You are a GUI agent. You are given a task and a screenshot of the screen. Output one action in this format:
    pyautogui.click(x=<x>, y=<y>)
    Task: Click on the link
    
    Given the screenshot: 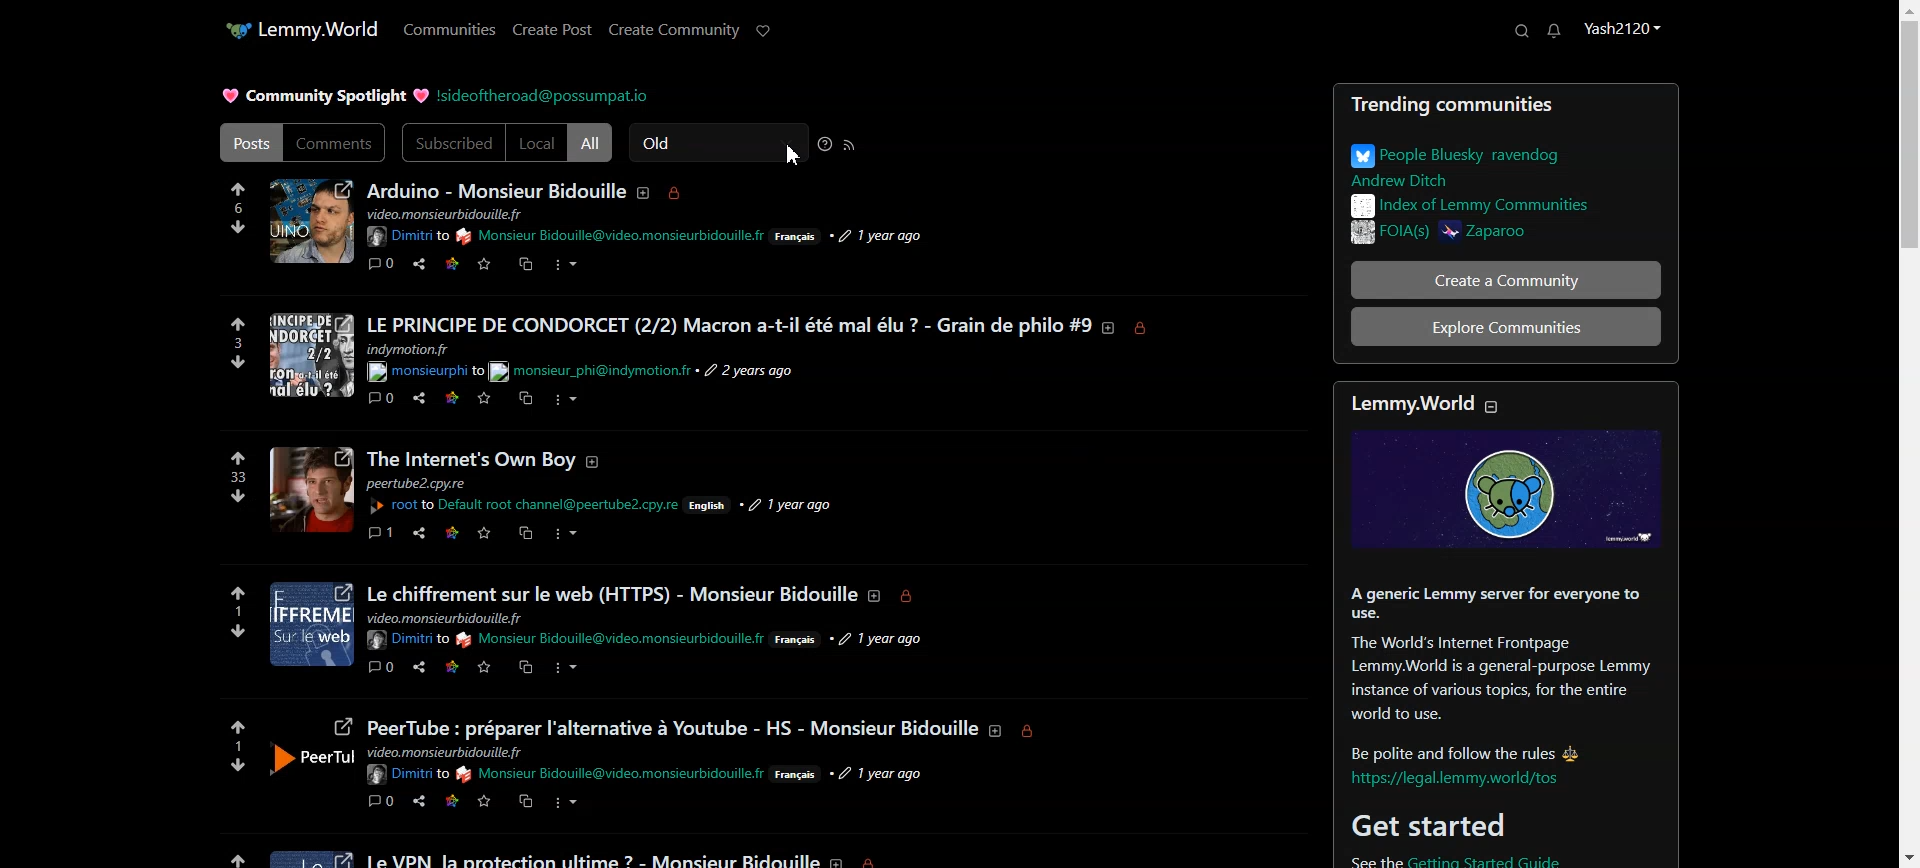 What is the action you would take?
    pyautogui.click(x=452, y=398)
    